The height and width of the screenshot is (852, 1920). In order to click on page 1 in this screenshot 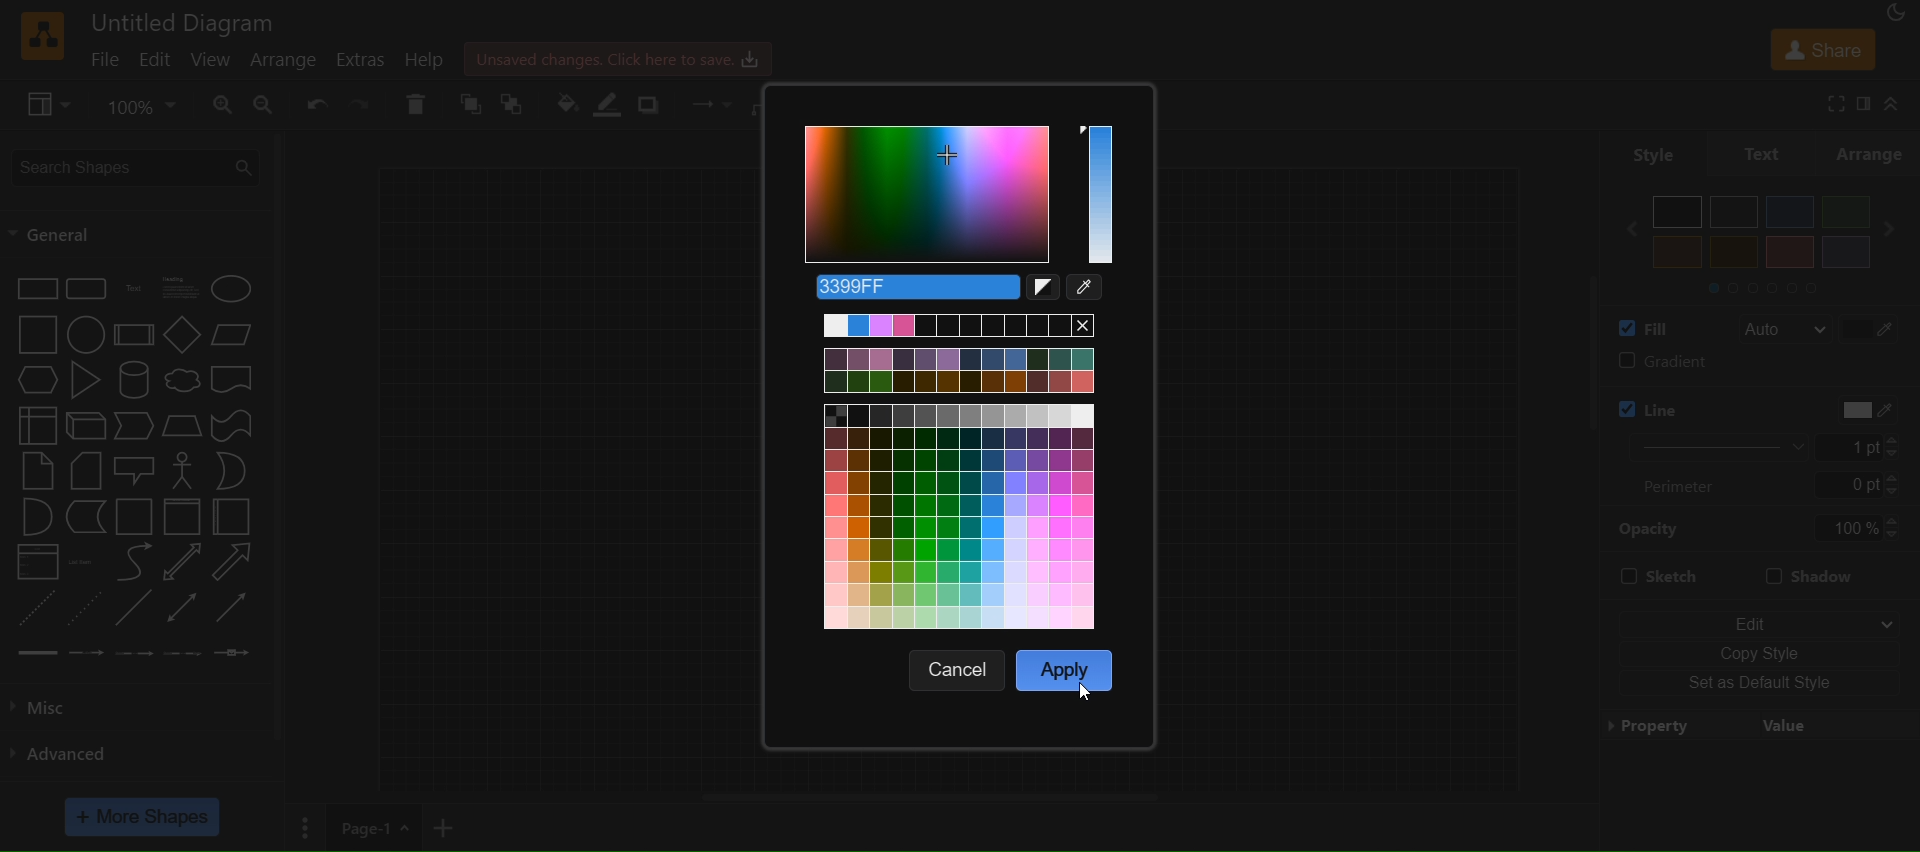, I will do `click(372, 826)`.